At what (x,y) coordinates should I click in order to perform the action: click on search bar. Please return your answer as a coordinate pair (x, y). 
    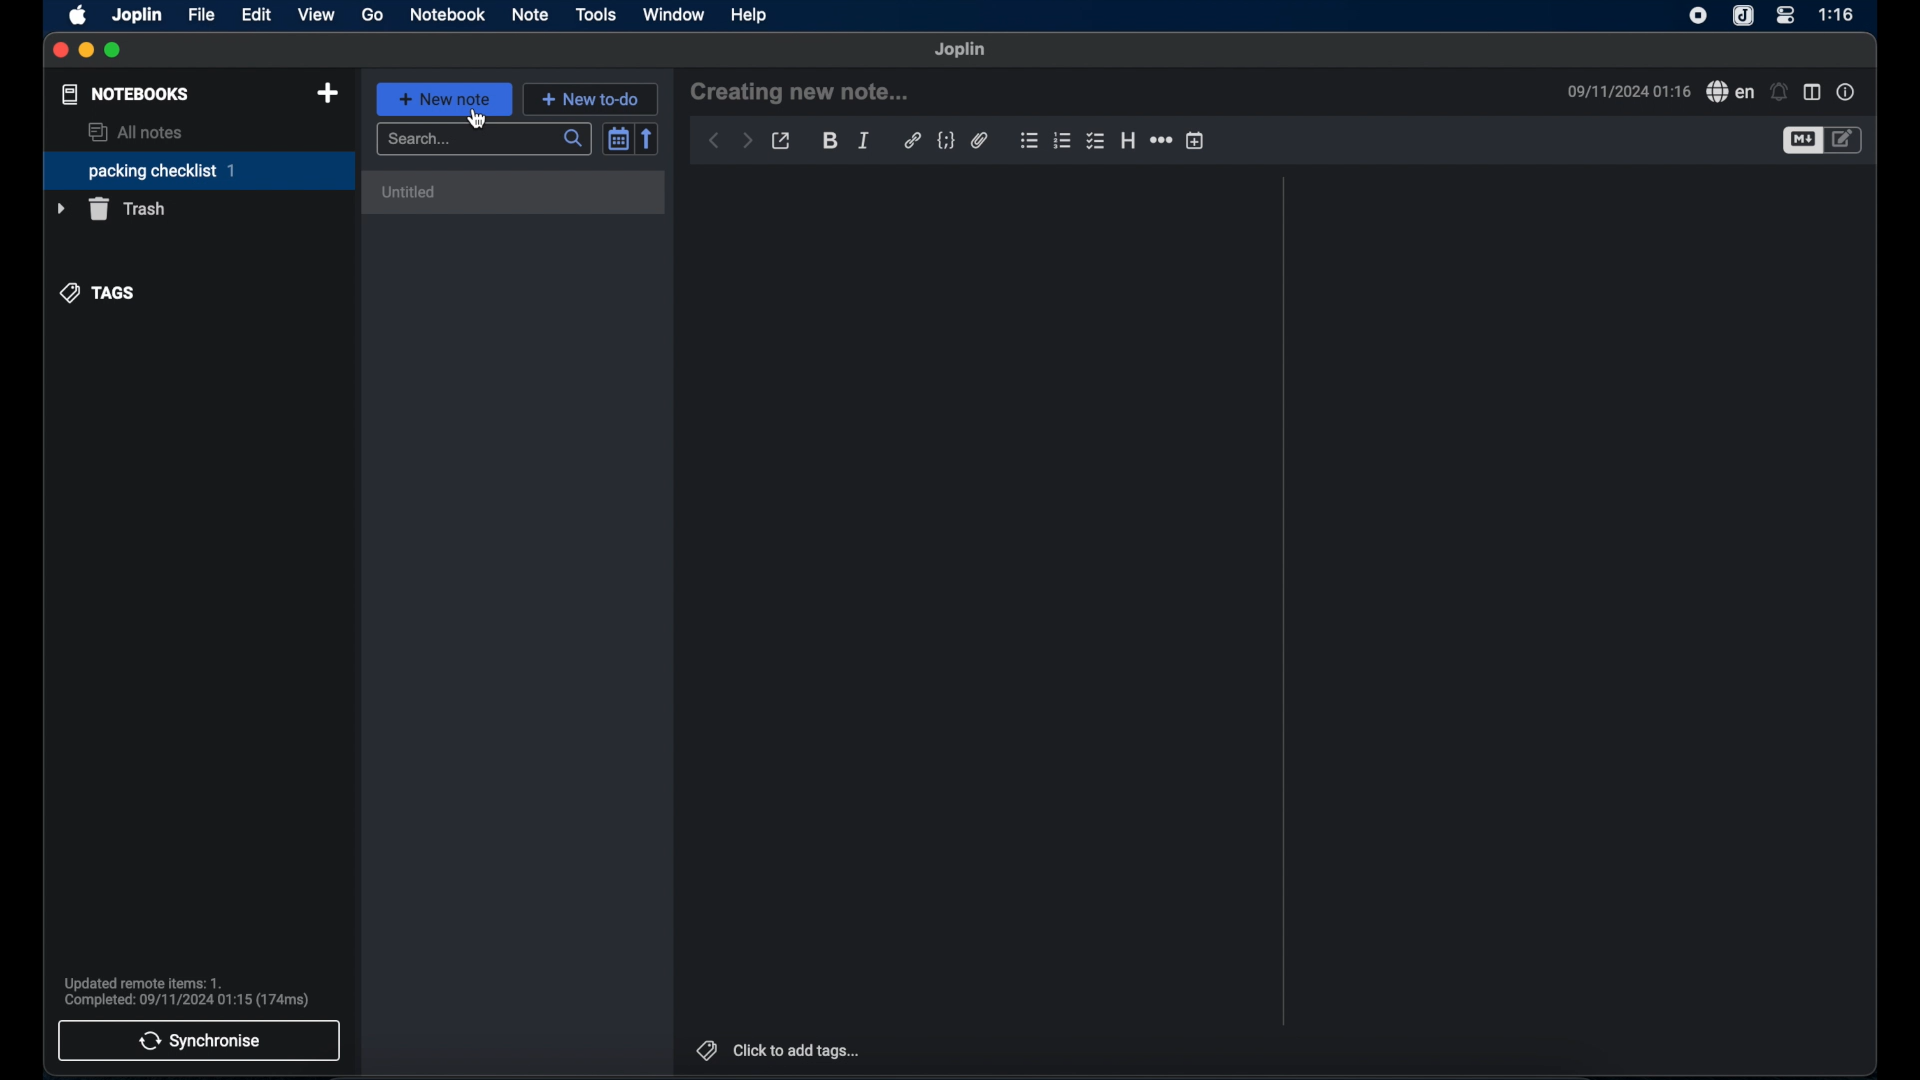
    Looking at the image, I should click on (483, 139).